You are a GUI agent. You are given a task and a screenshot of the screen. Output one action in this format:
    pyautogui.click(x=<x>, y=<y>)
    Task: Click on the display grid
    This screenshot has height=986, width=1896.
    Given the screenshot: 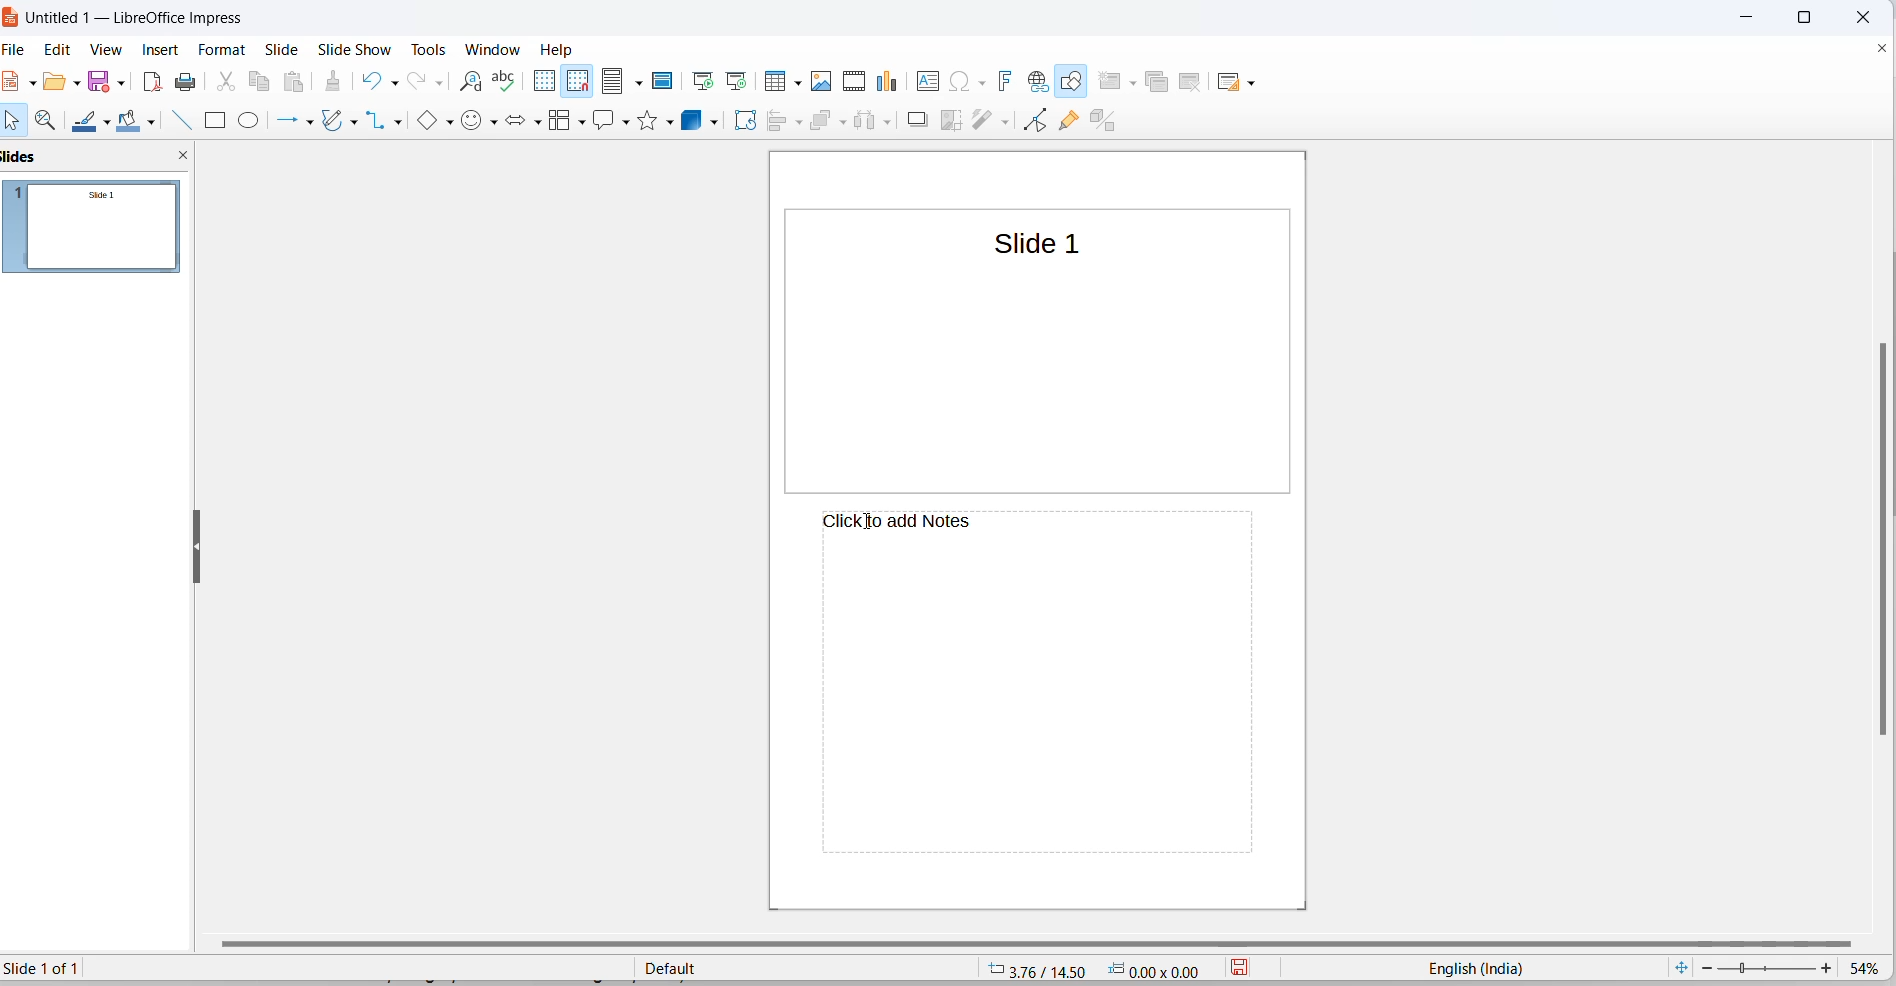 What is the action you would take?
    pyautogui.click(x=545, y=80)
    